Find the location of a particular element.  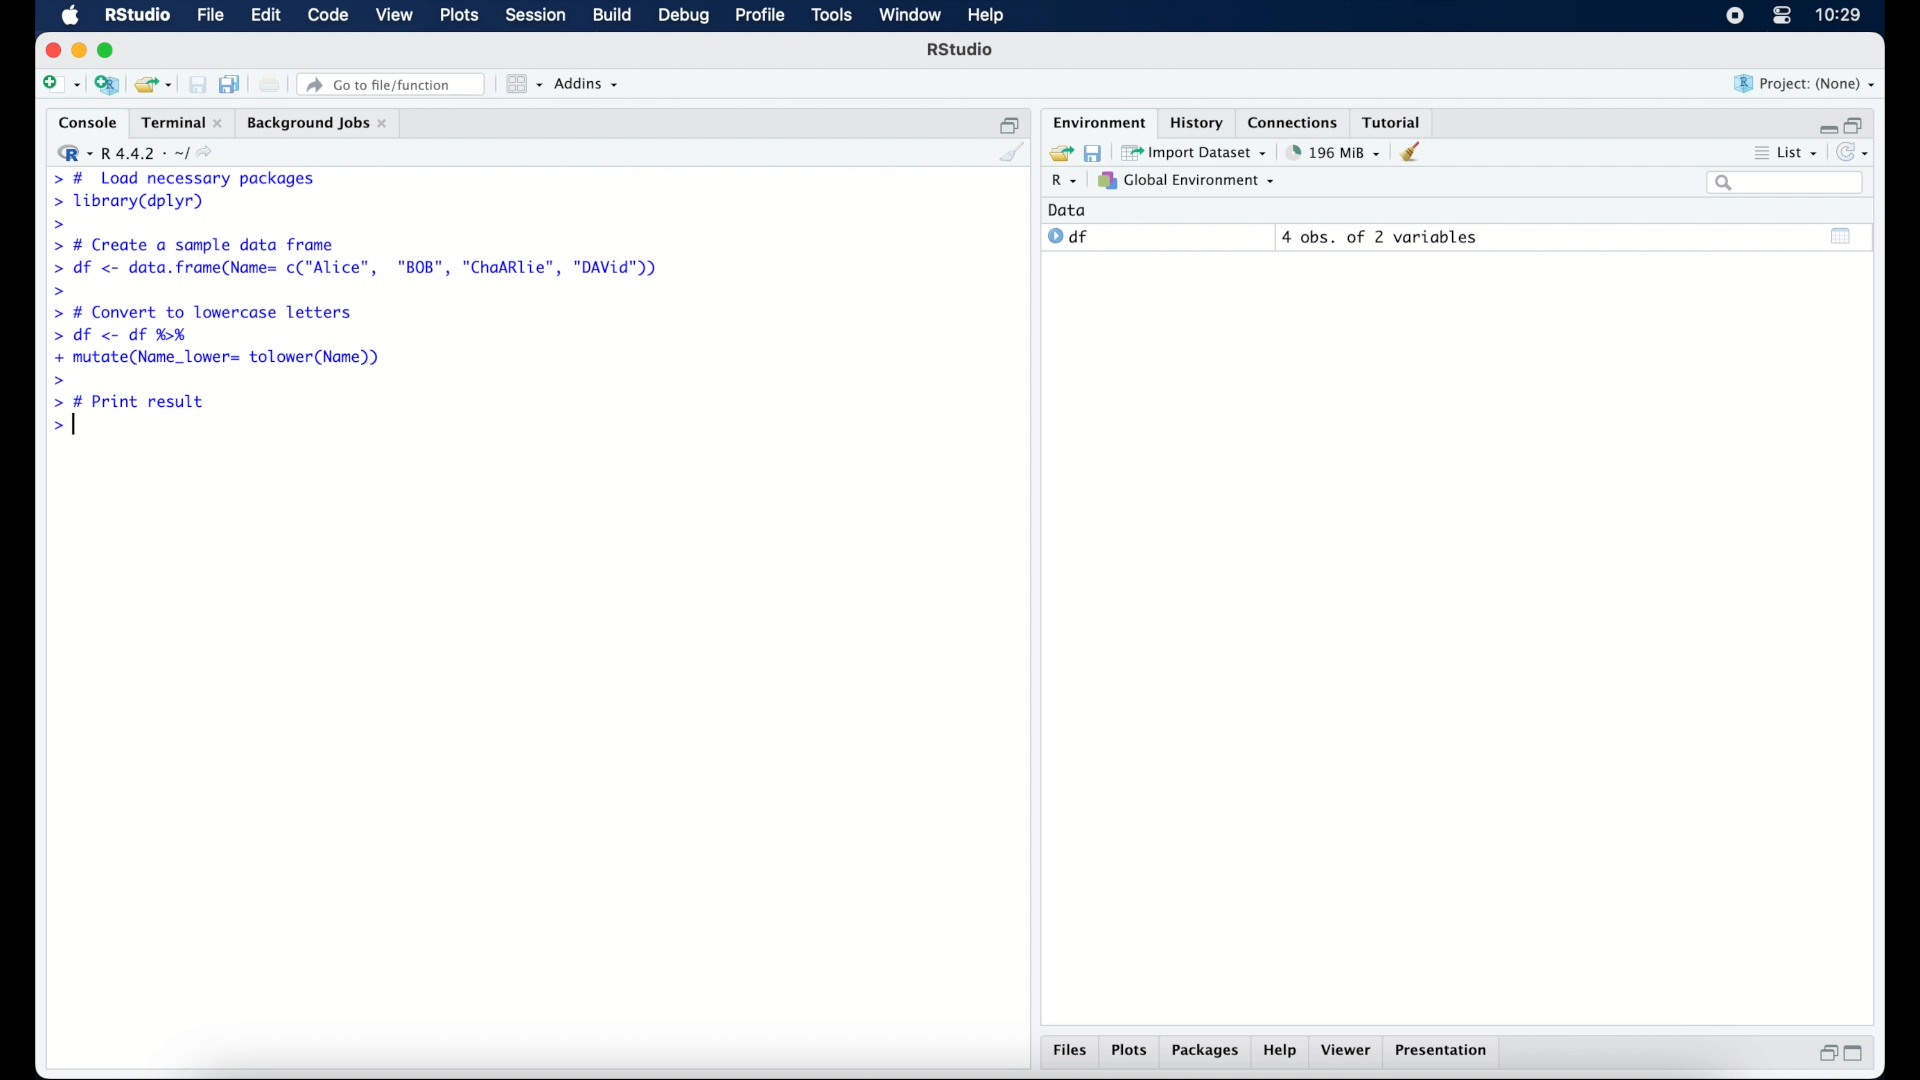

restore down is located at coordinates (1825, 1055).